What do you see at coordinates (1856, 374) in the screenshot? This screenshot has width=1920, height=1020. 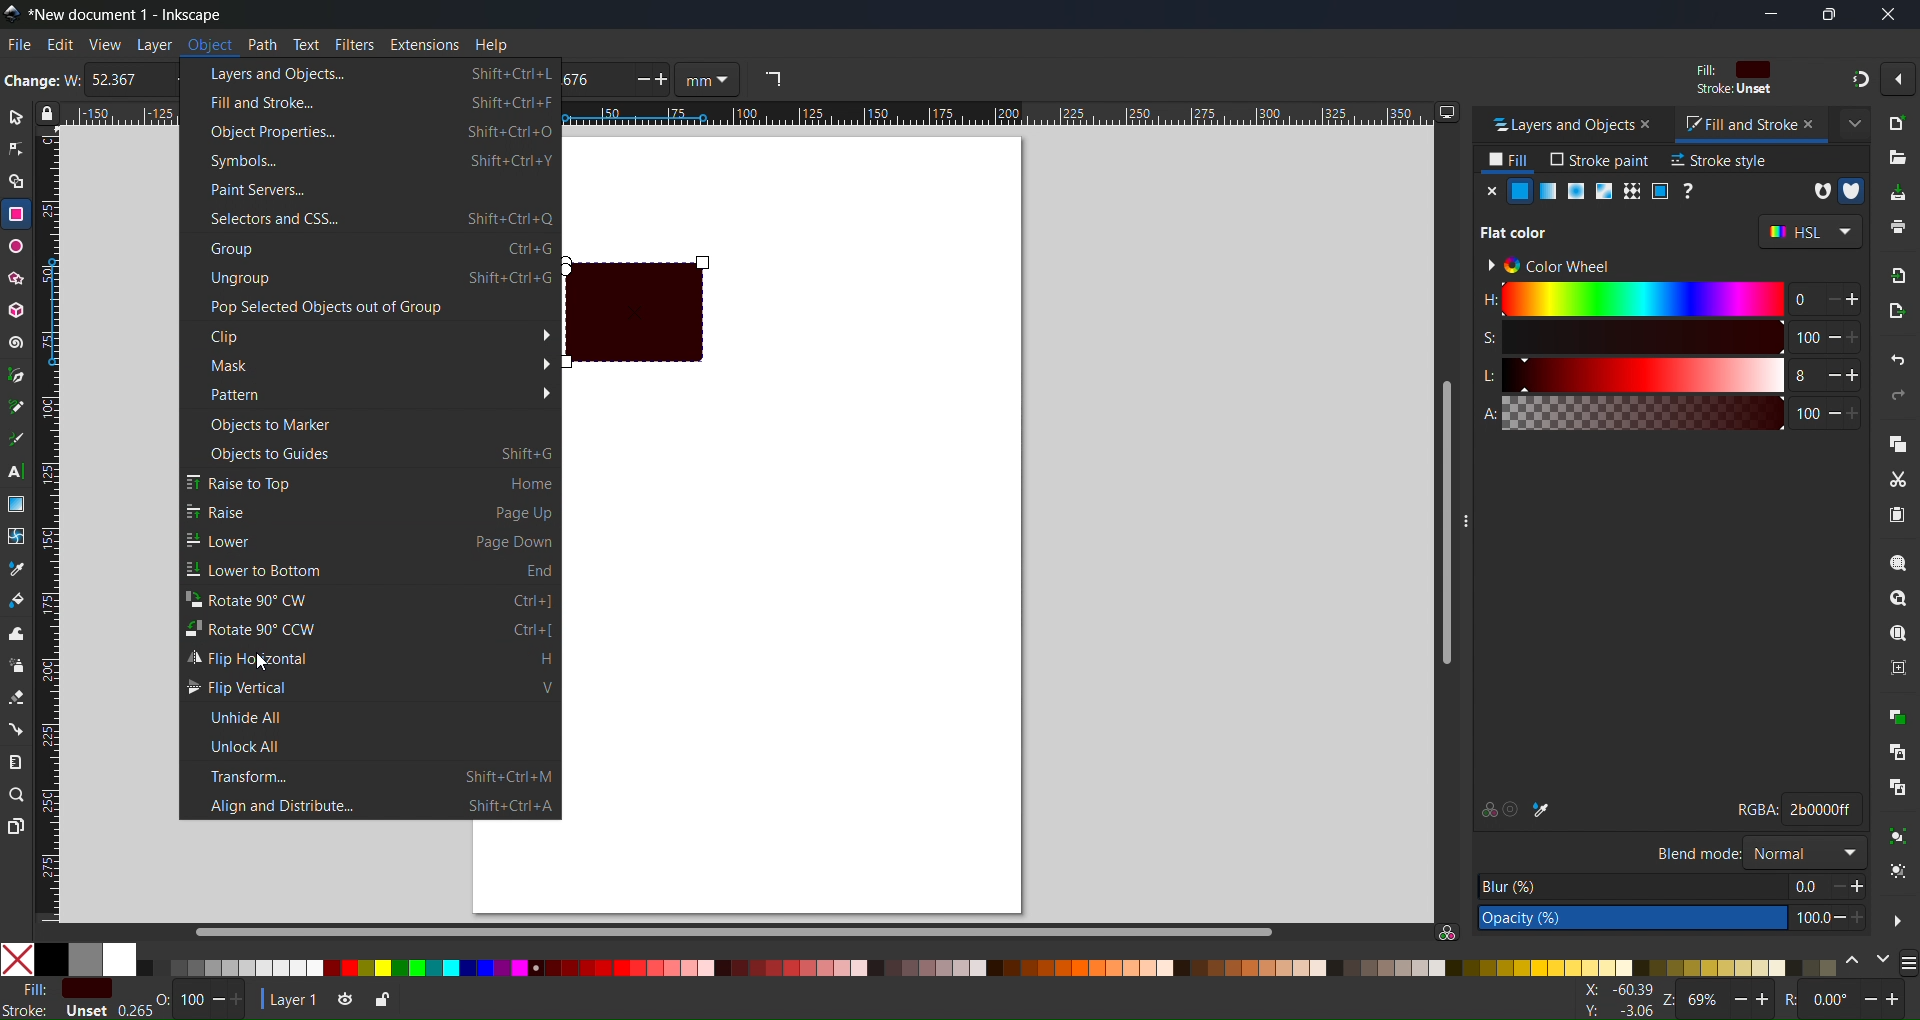 I see `increase lightess` at bounding box center [1856, 374].